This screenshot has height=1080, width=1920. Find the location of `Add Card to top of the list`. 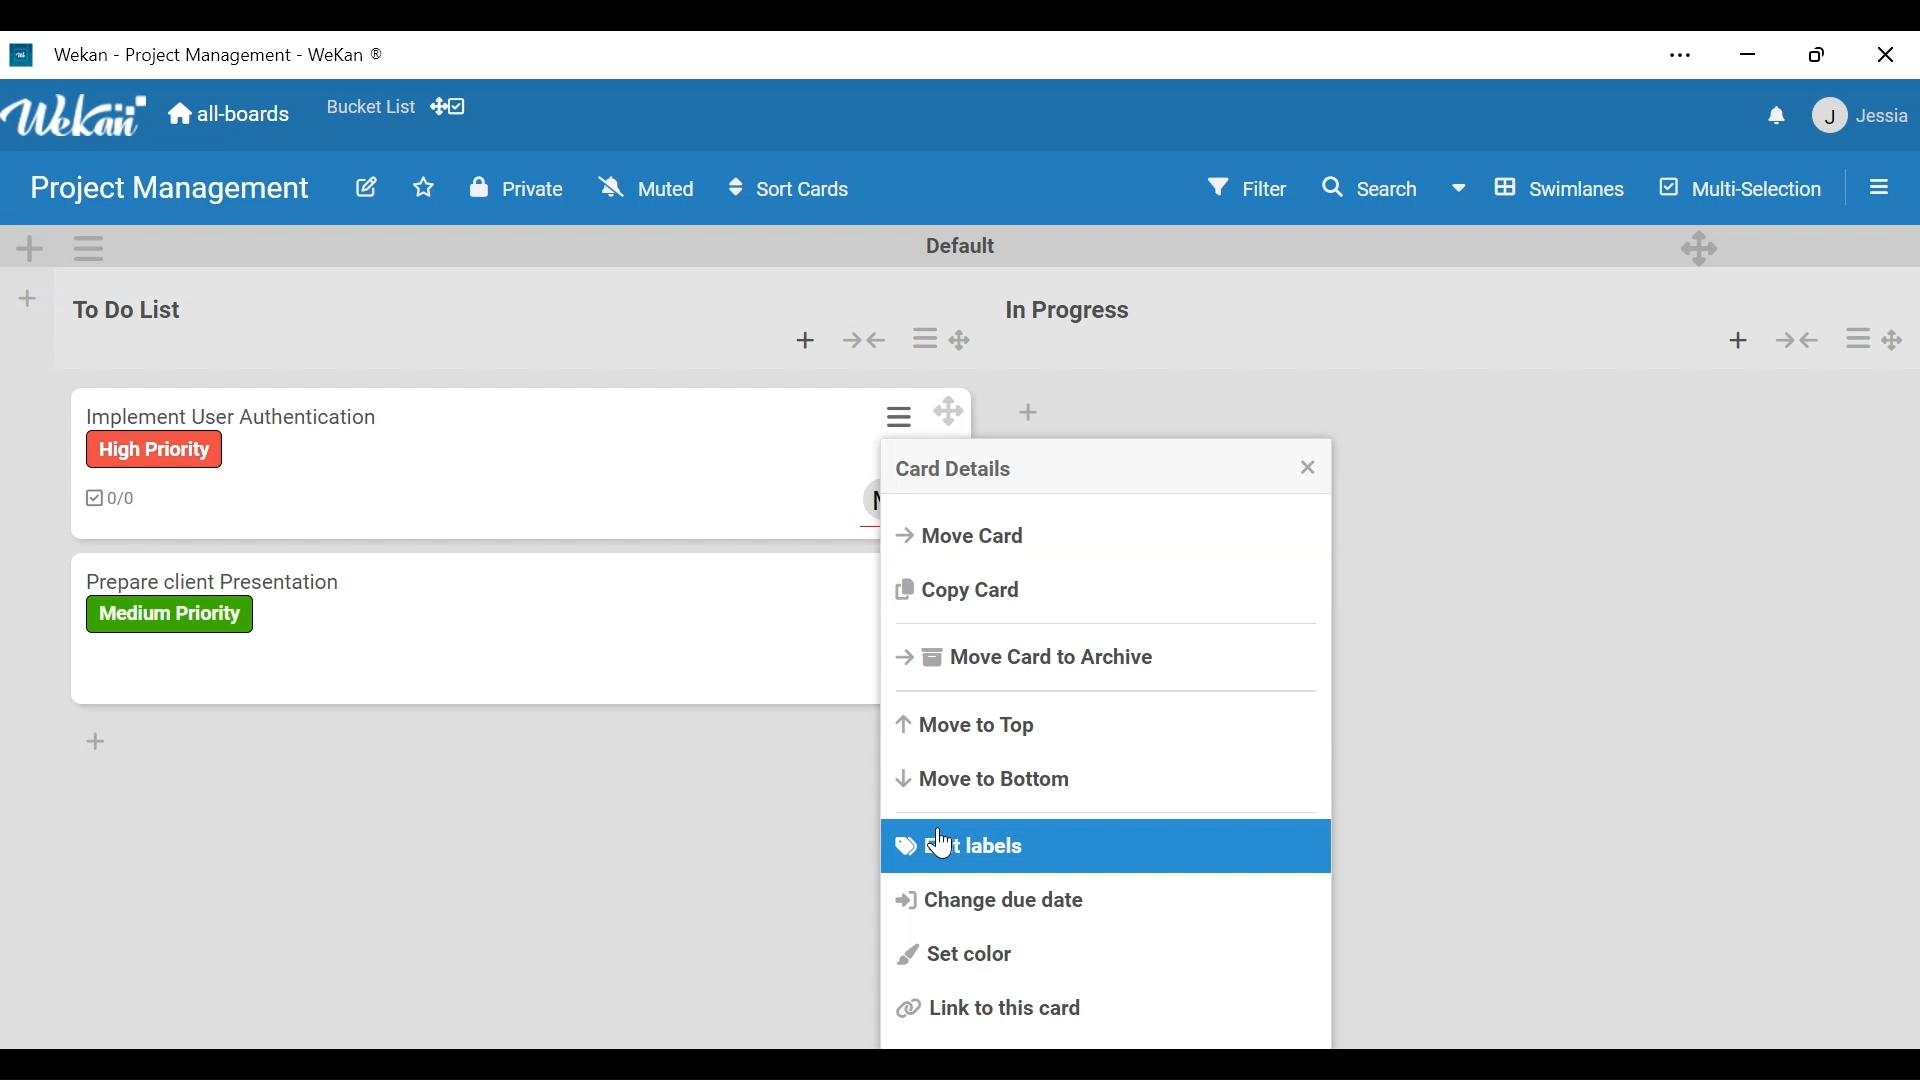

Add Card to top of the list is located at coordinates (1029, 413).